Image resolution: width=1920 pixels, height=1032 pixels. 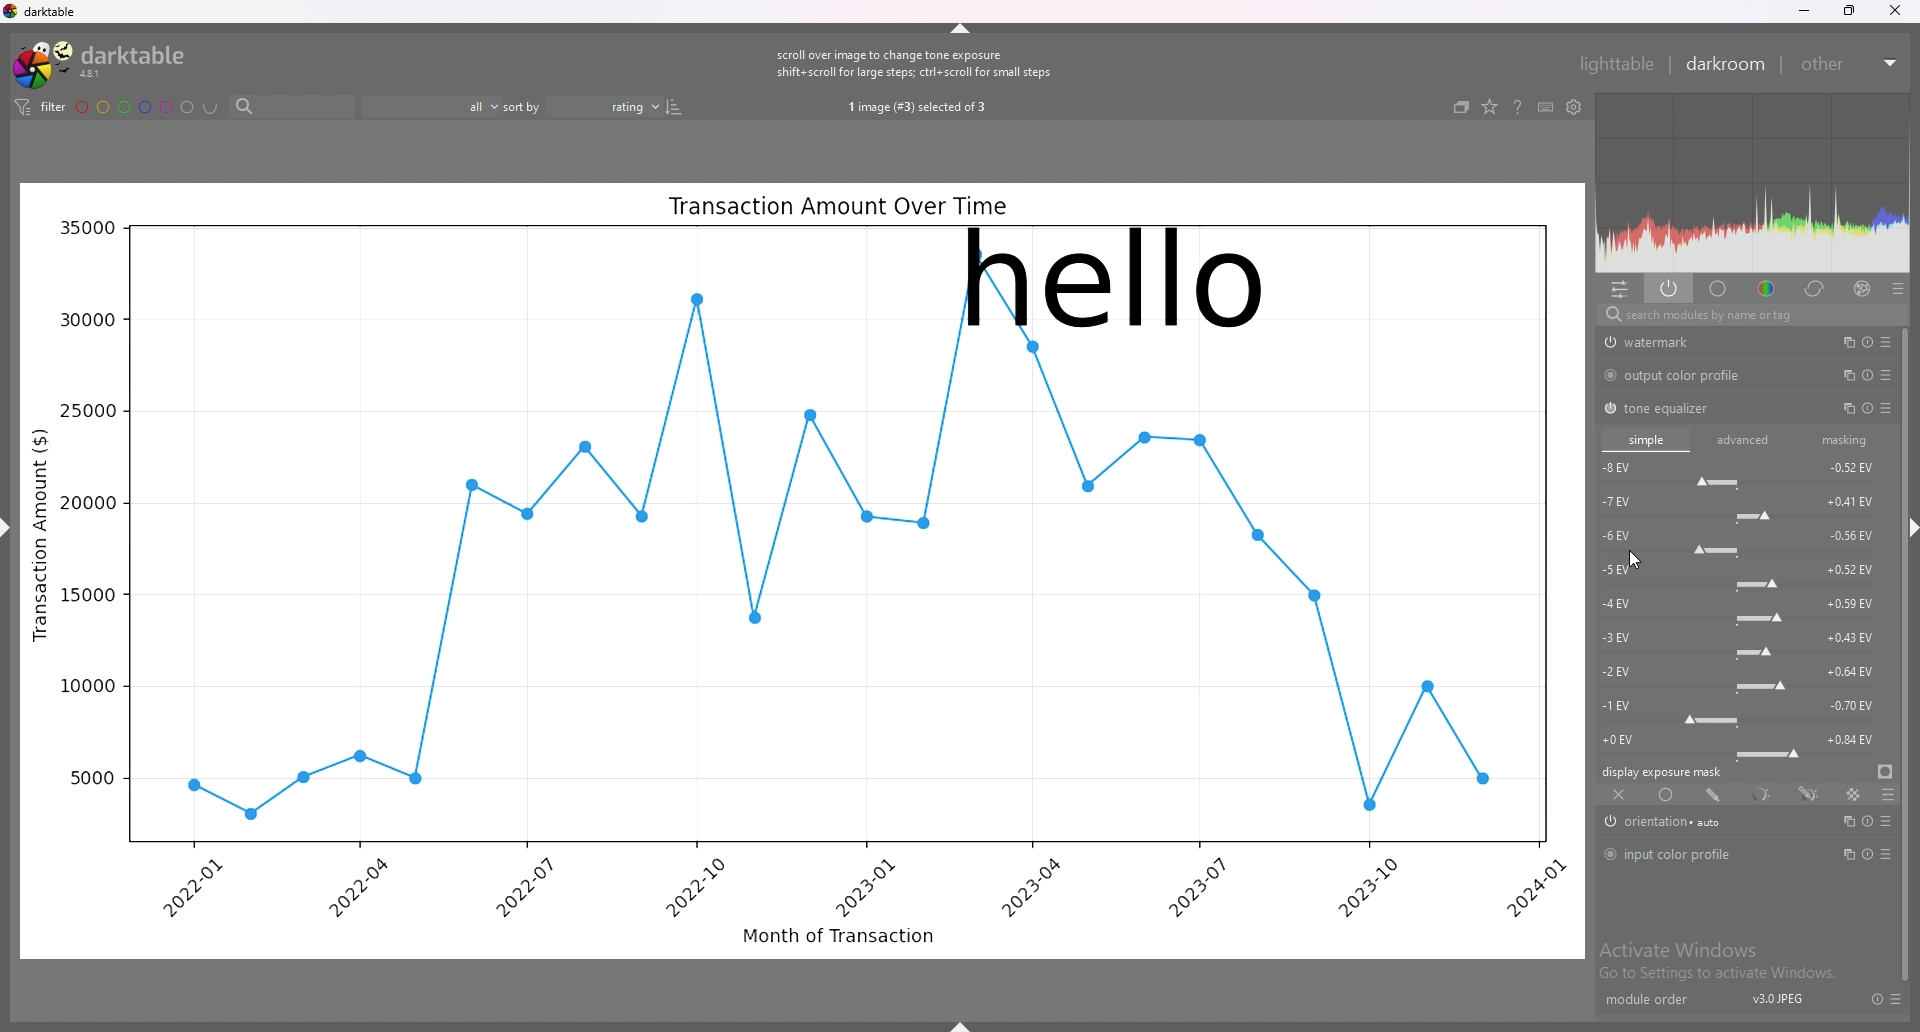 What do you see at coordinates (963, 1025) in the screenshot?
I see `show sidebar` at bounding box center [963, 1025].